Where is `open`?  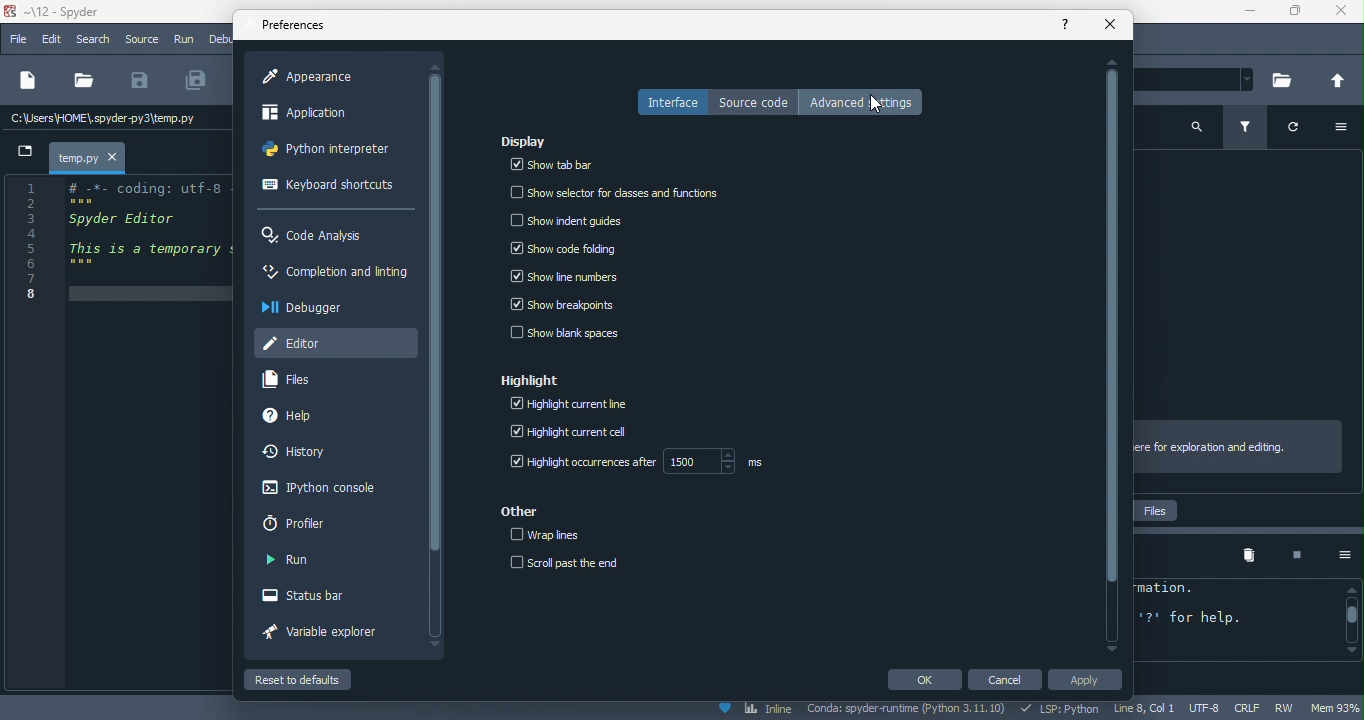 open is located at coordinates (83, 81).